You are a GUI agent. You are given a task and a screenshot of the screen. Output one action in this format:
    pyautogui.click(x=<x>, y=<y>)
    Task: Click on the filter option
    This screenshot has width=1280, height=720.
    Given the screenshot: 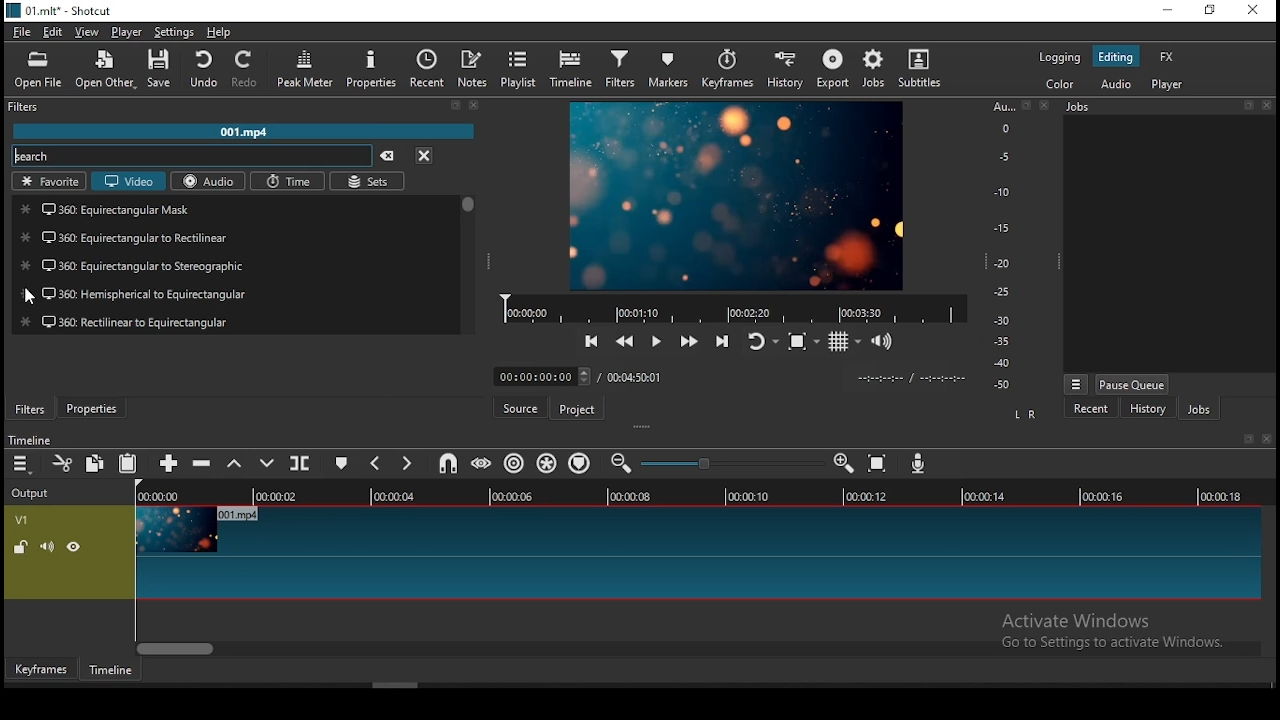 What is the action you would take?
    pyautogui.click(x=236, y=238)
    